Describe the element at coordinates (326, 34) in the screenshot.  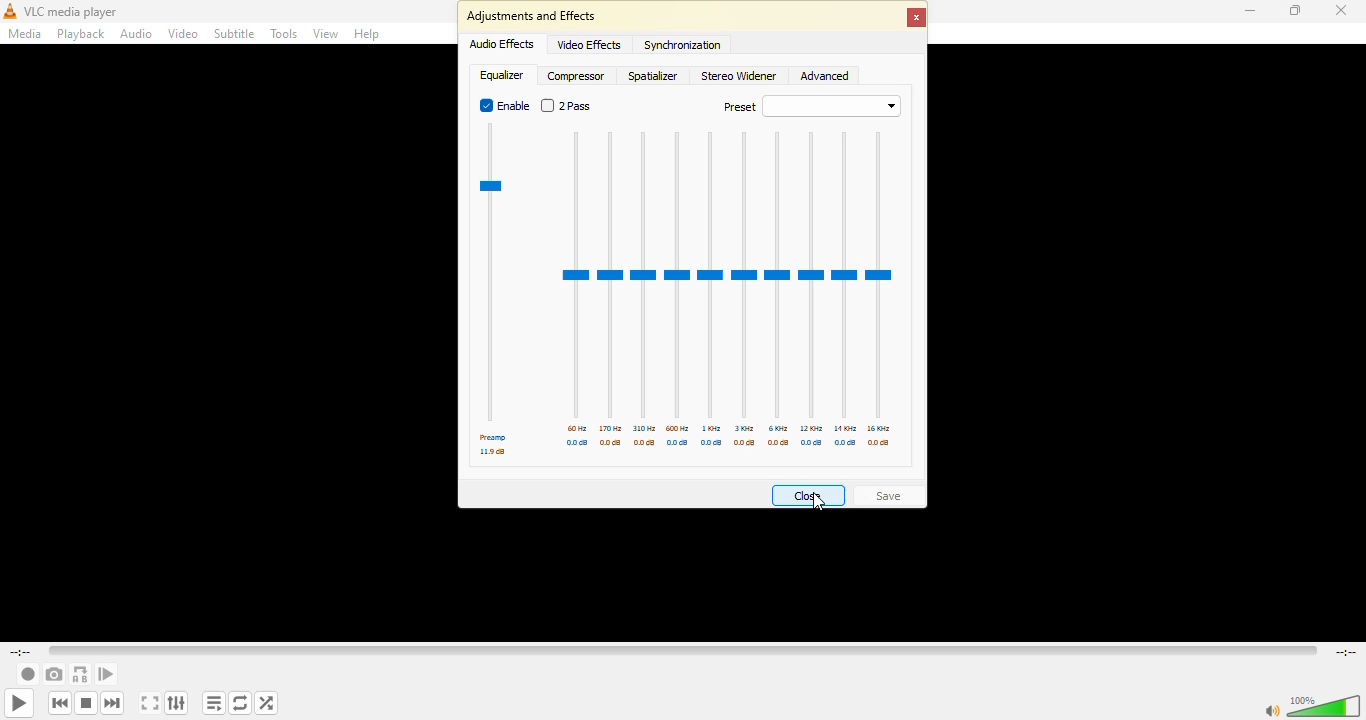
I see `view` at that location.